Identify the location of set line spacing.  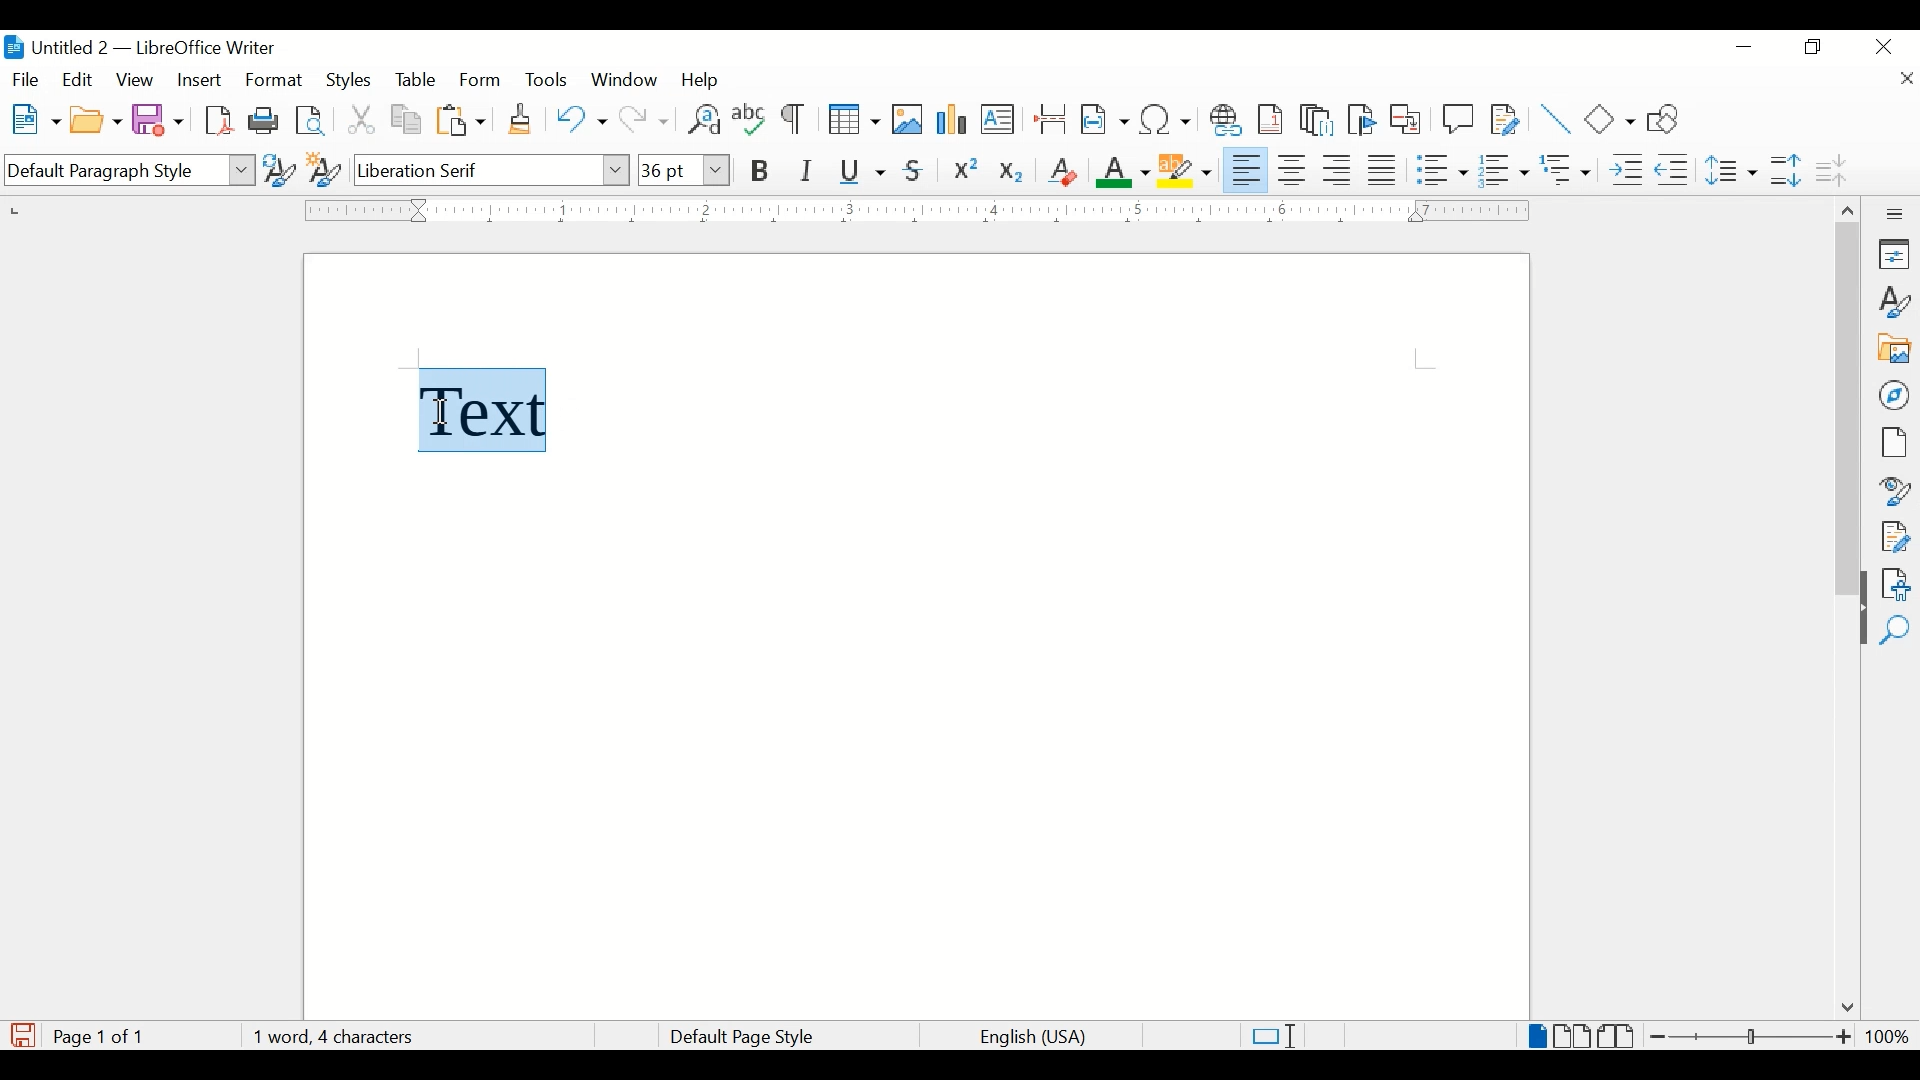
(1733, 170).